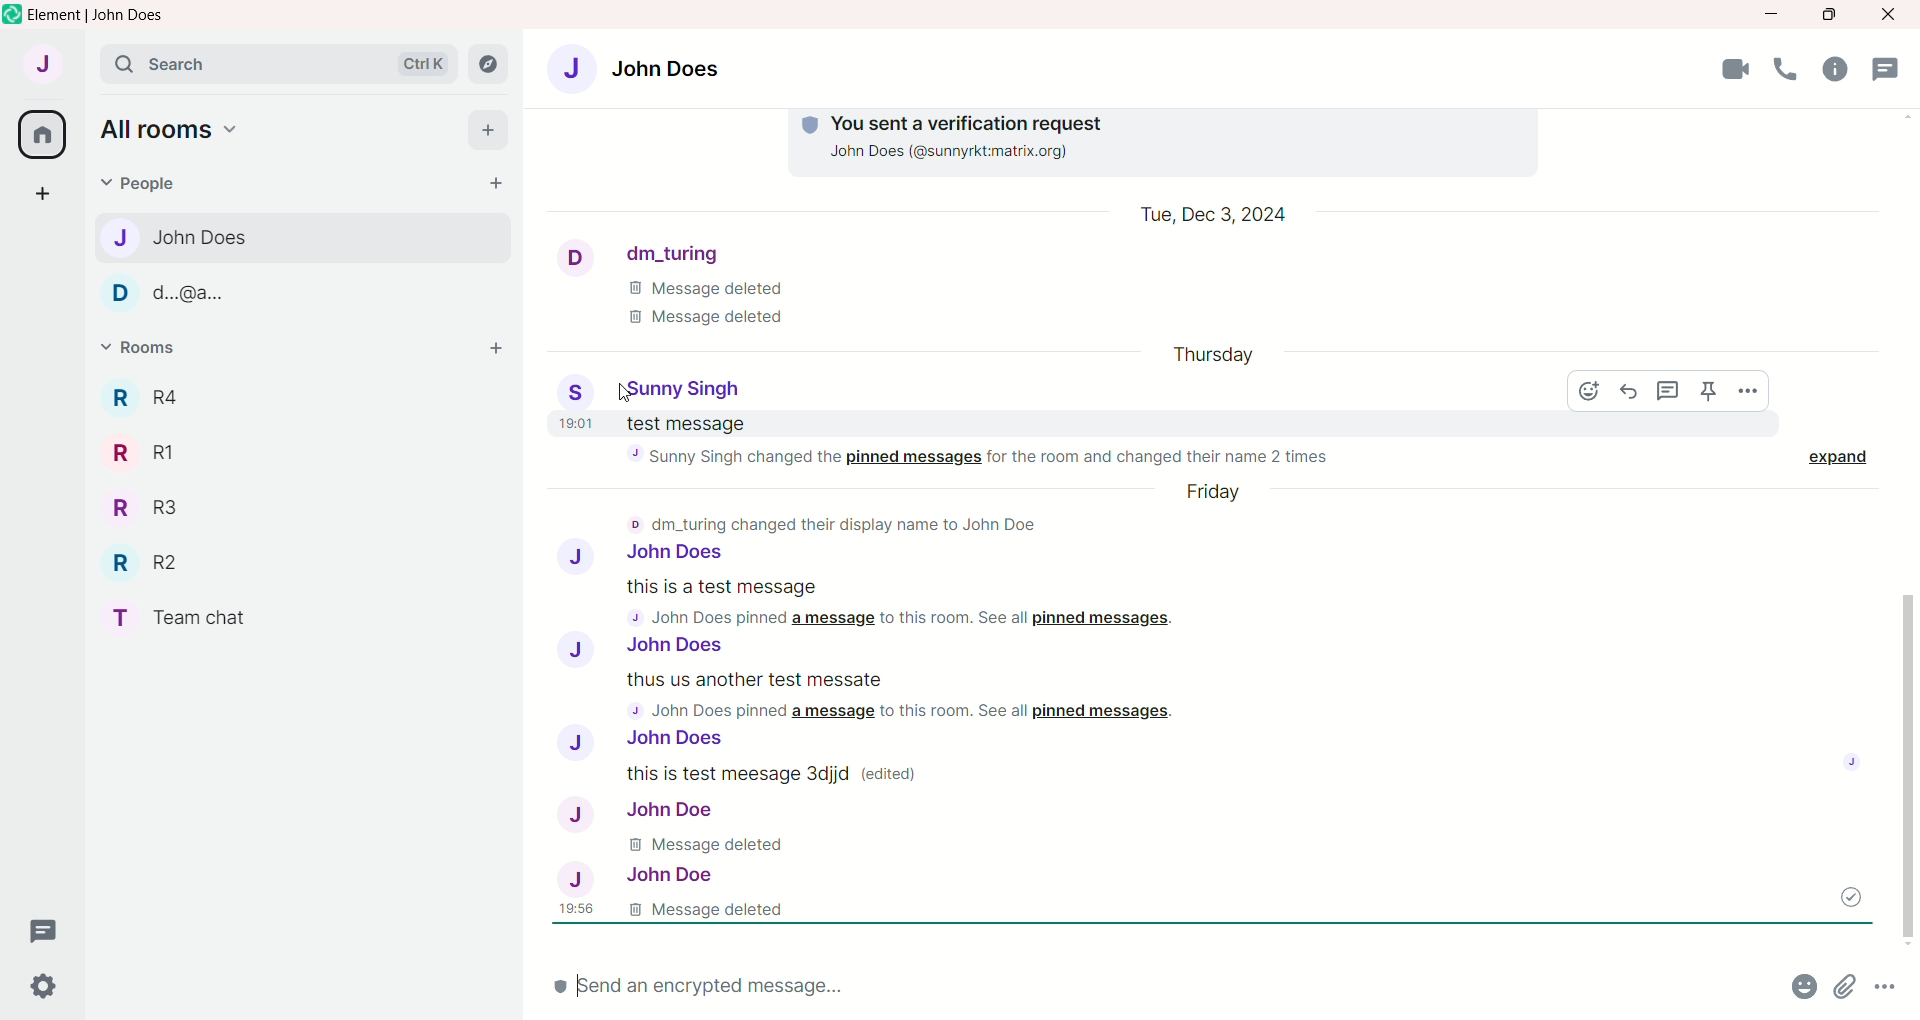 This screenshot has height=1020, width=1920. I want to click on seen status, so click(1852, 761).